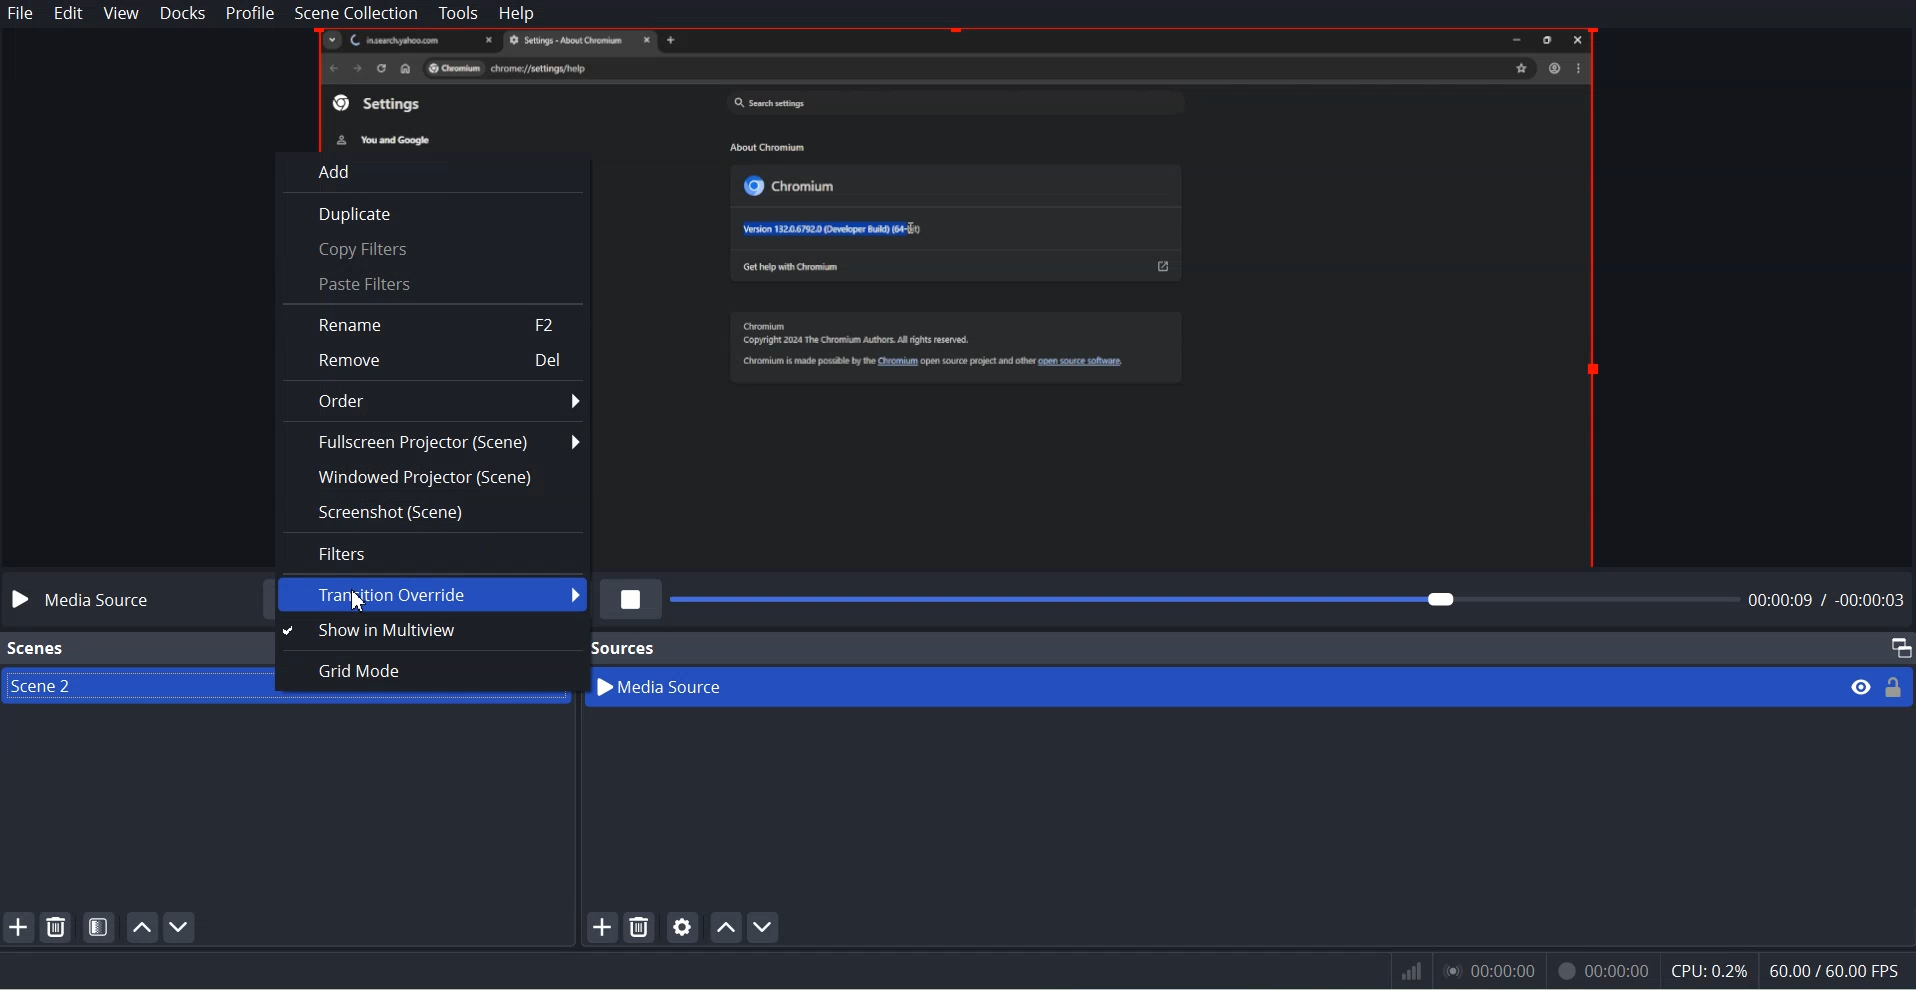  Describe the element at coordinates (359, 601) in the screenshot. I see `Cursor` at that location.